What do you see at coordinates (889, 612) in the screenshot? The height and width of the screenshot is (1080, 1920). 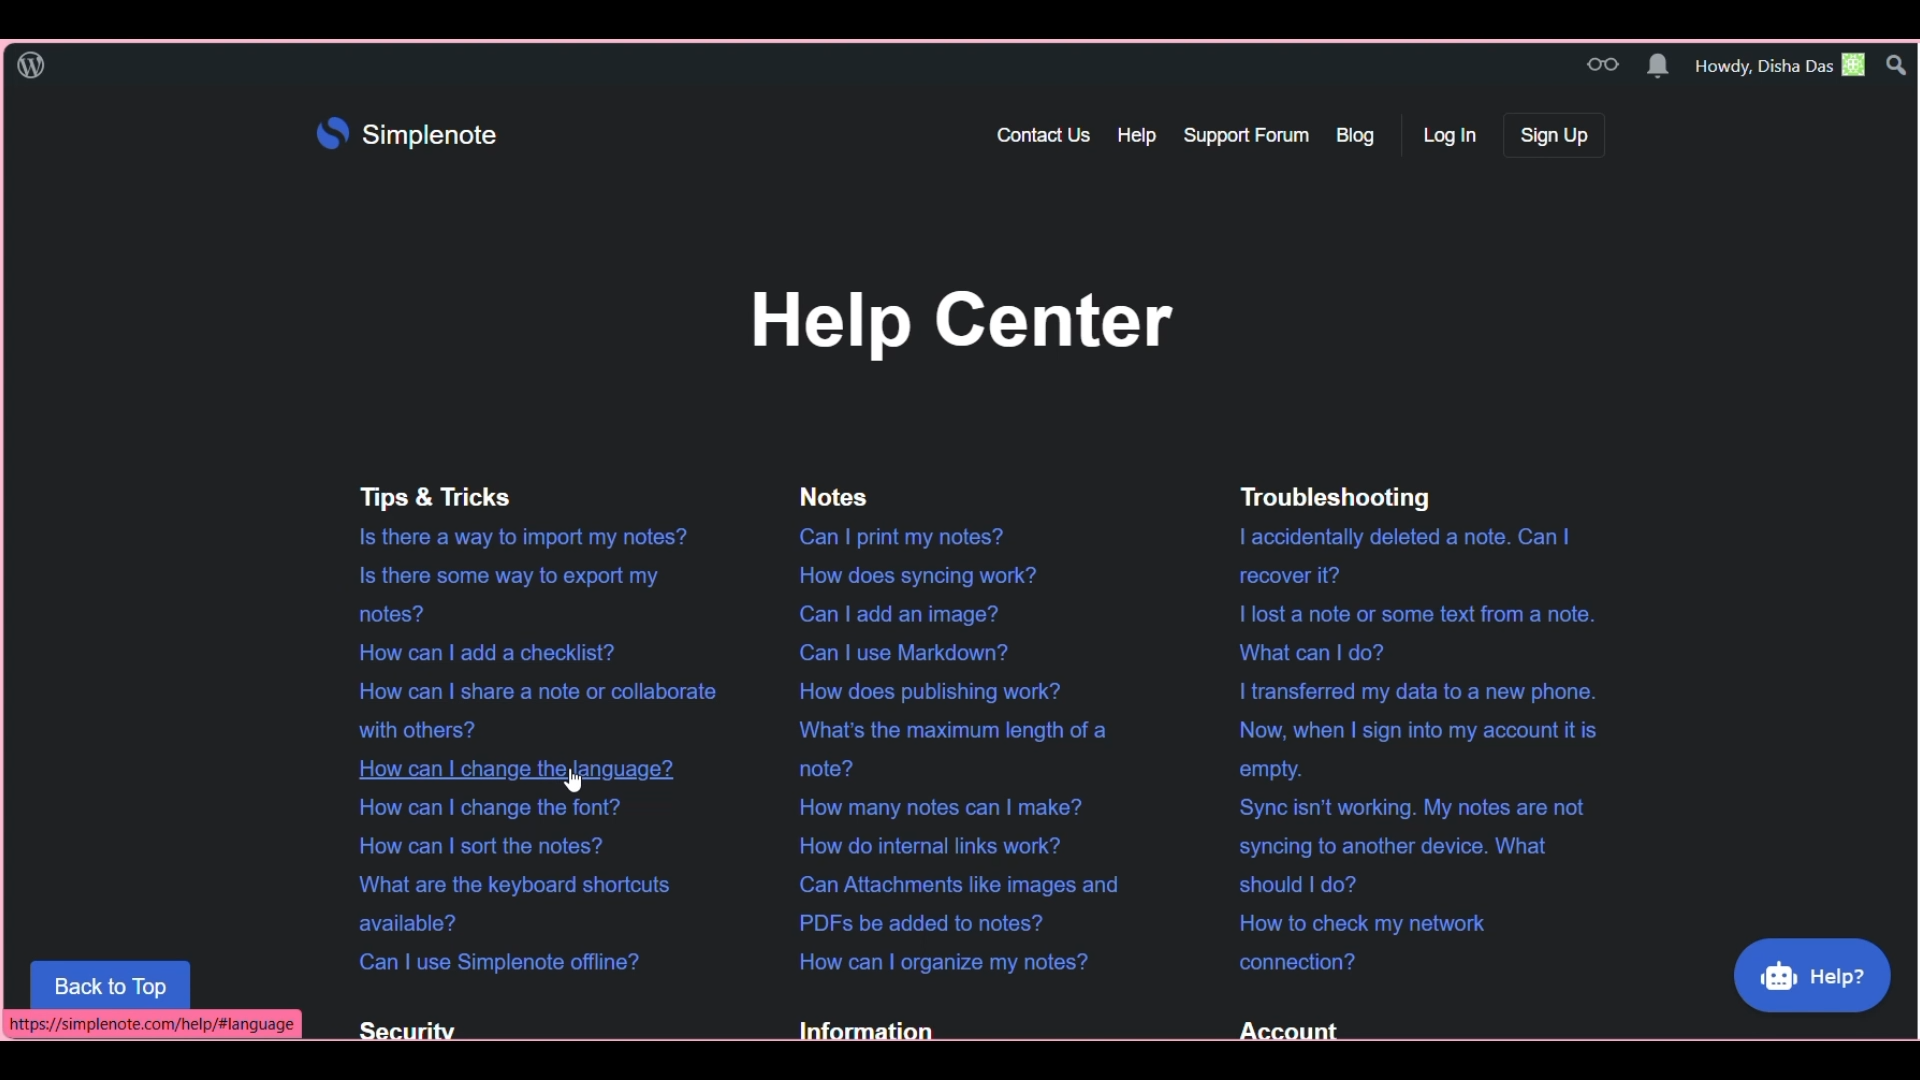 I see `Can | add an image?` at bounding box center [889, 612].